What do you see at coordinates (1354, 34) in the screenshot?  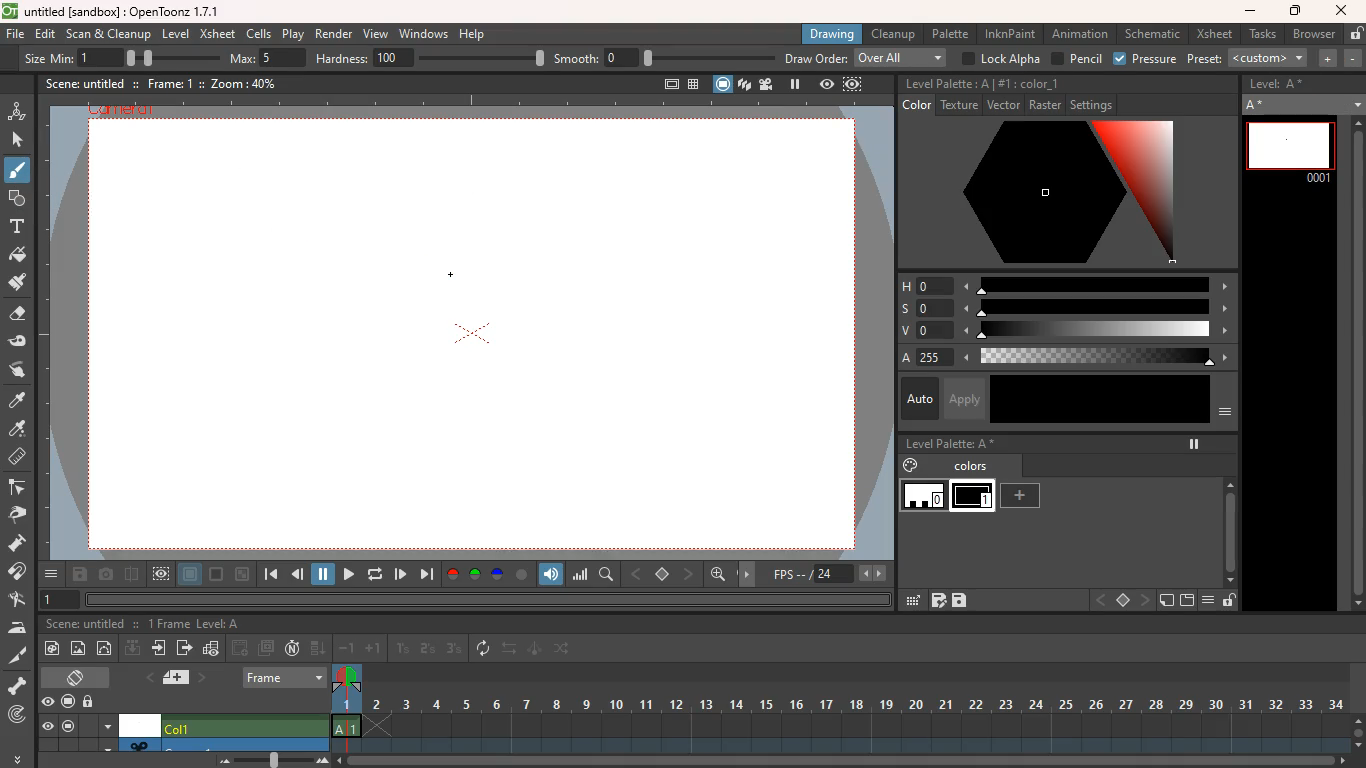 I see `unlock` at bounding box center [1354, 34].